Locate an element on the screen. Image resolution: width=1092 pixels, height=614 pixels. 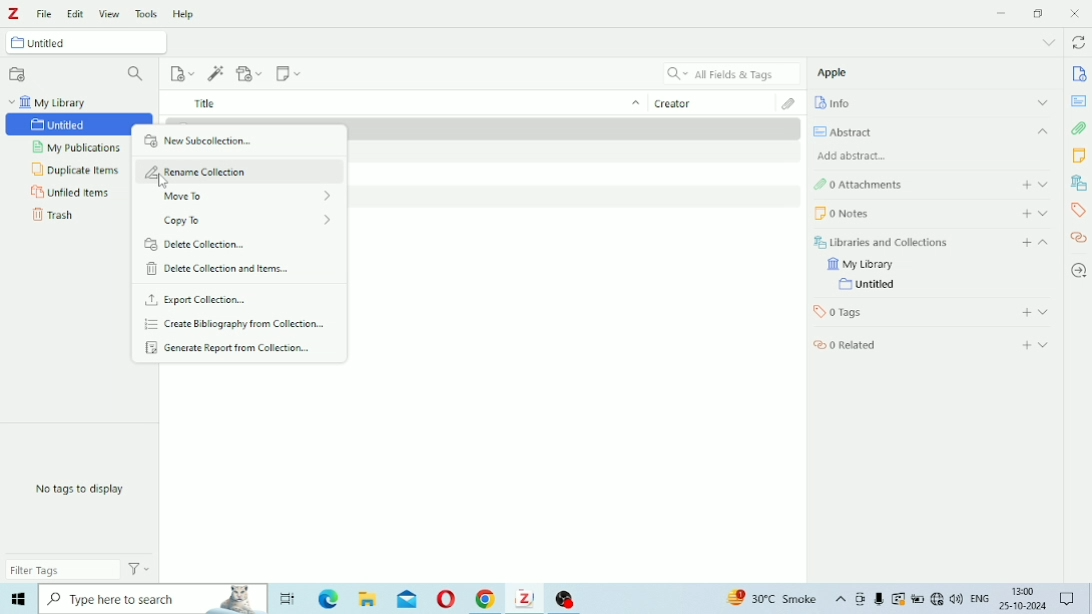
Related is located at coordinates (845, 345).